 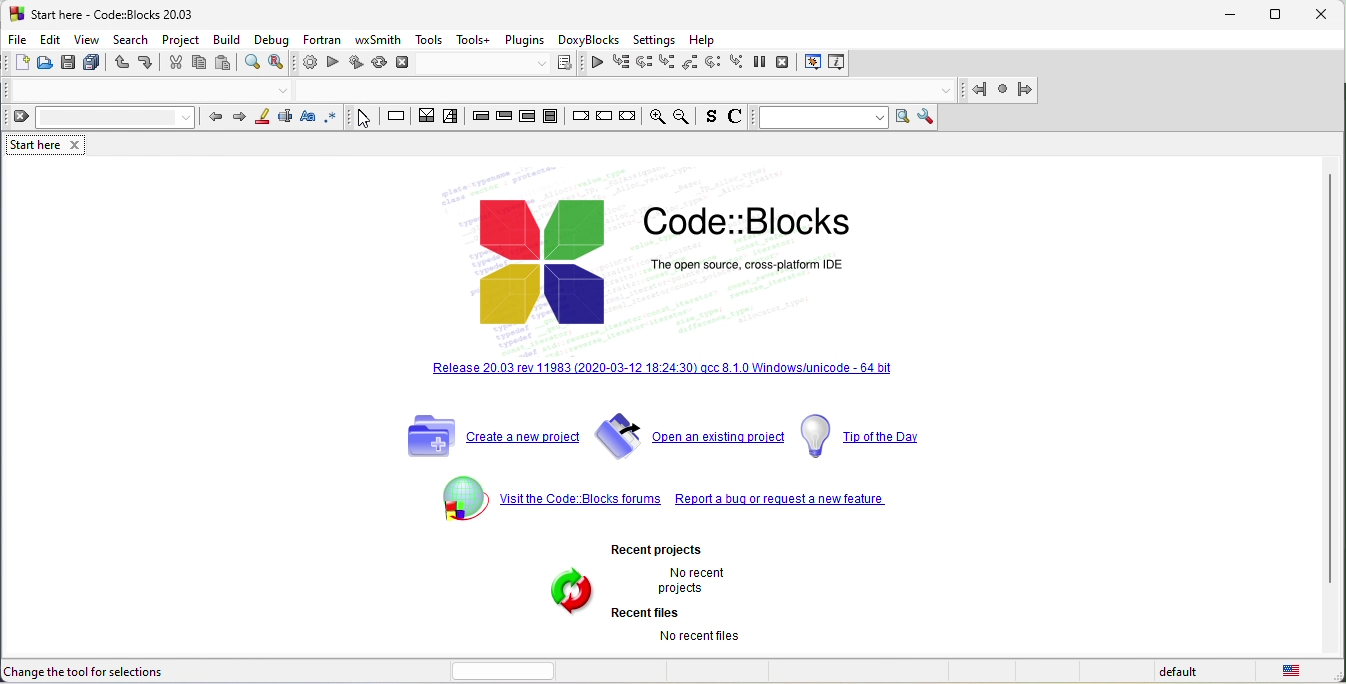 What do you see at coordinates (46, 65) in the screenshot?
I see `open` at bounding box center [46, 65].